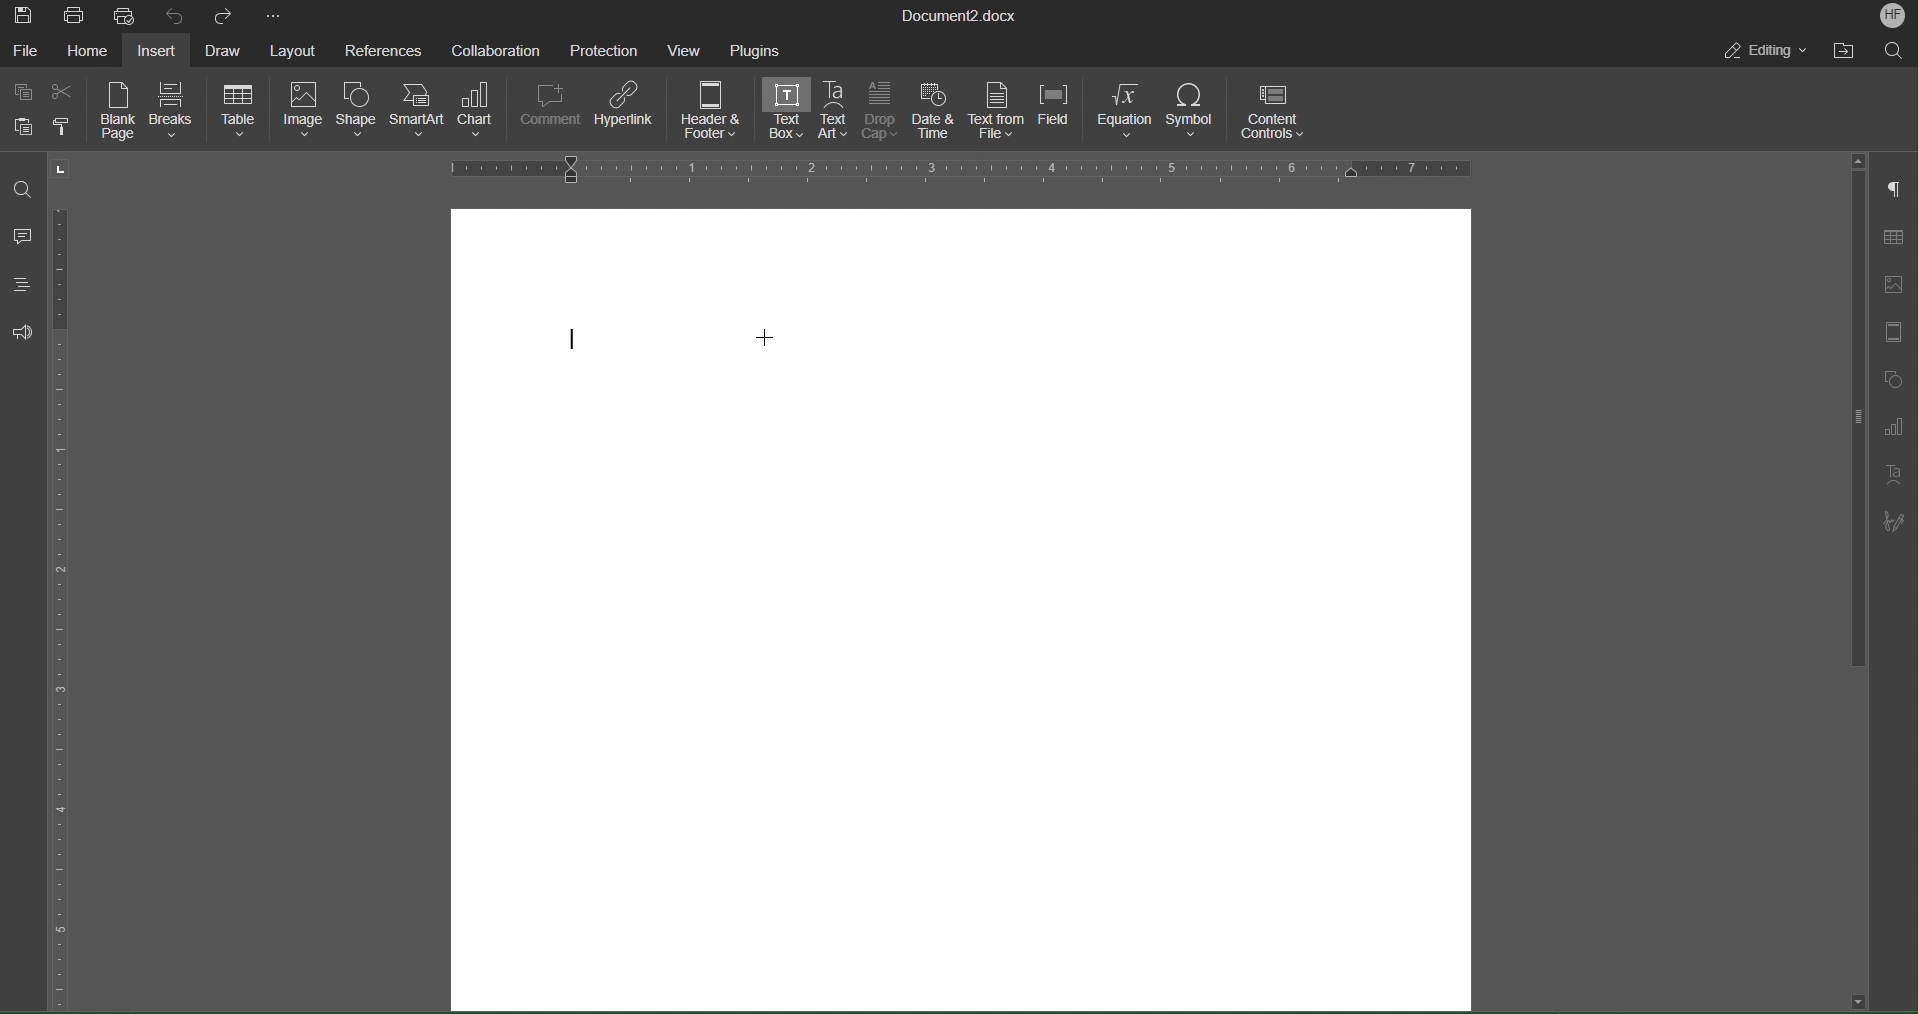  Describe the element at coordinates (63, 601) in the screenshot. I see `Vertical Ruler` at that location.